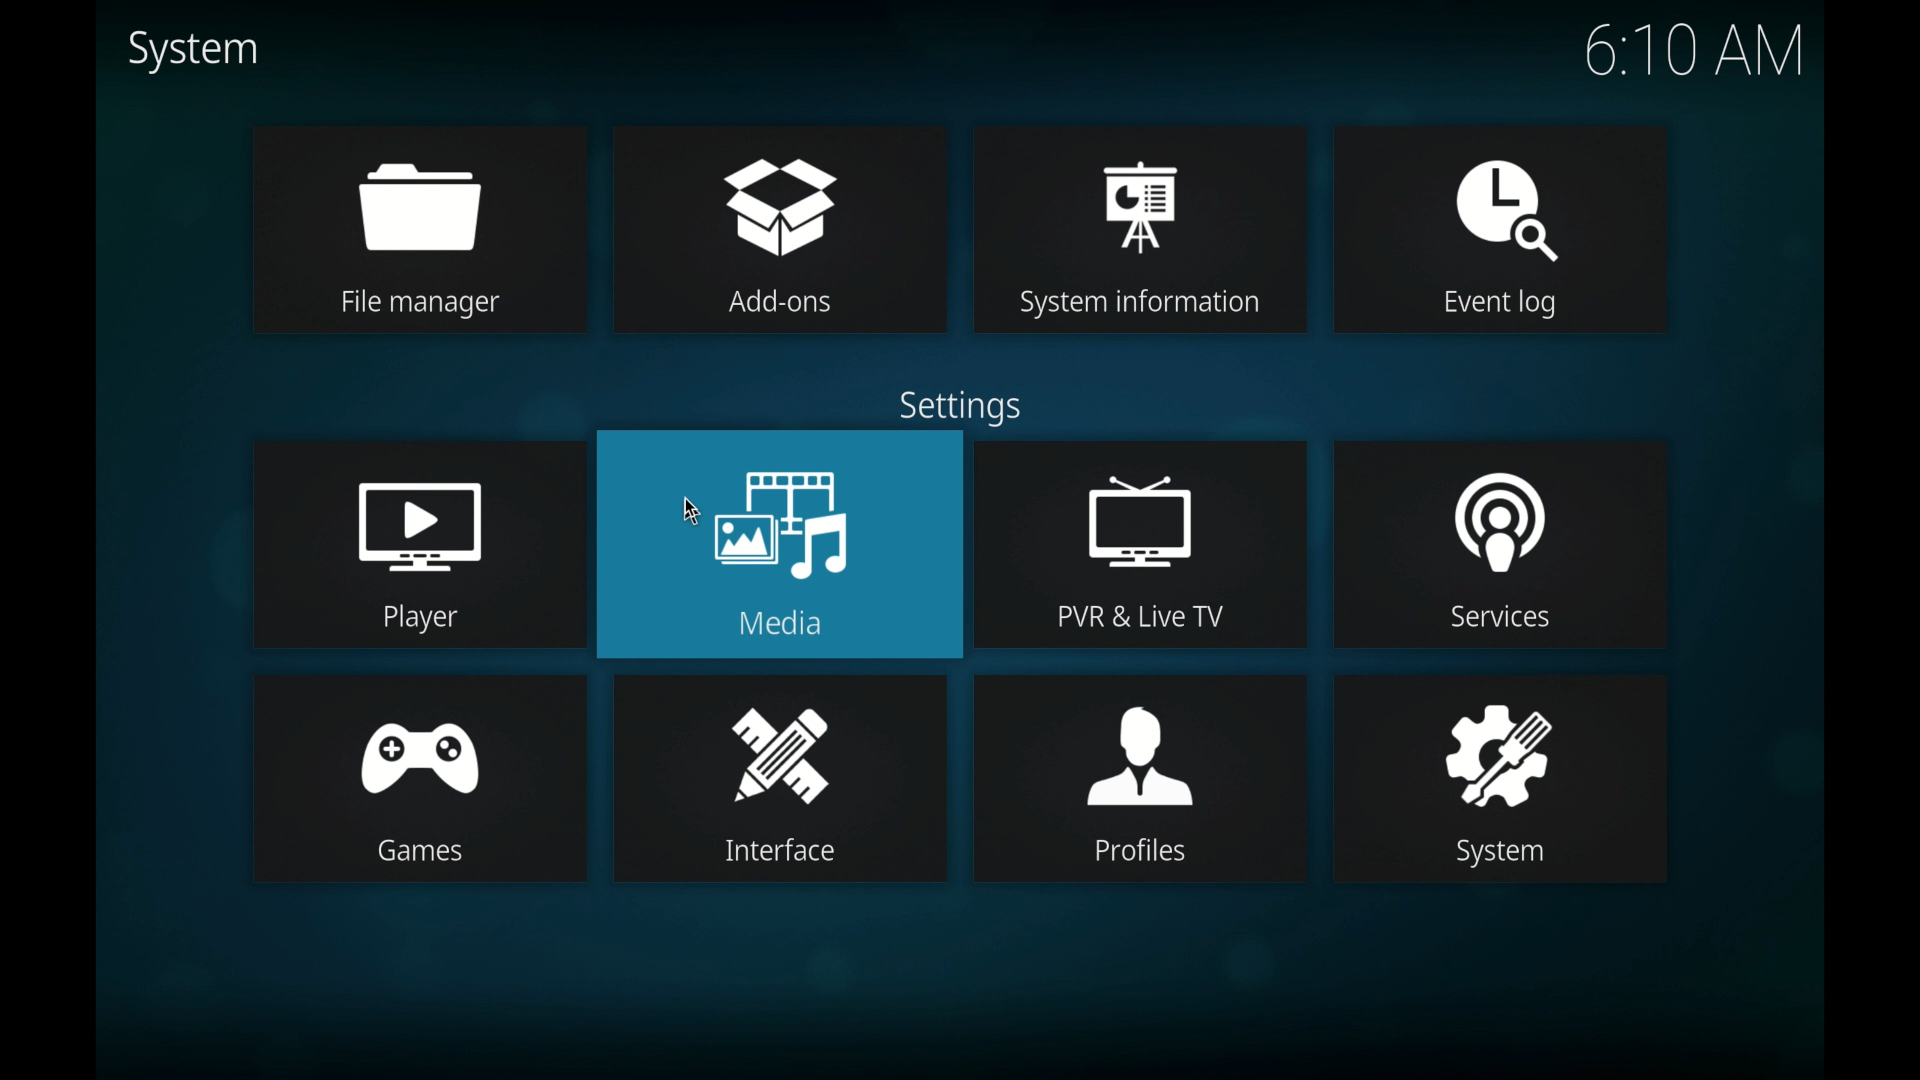 This screenshot has width=1920, height=1080. What do you see at coordinates (1505, 230) in the screenshot?
I see `event log` at bounding box center [1505, 230].